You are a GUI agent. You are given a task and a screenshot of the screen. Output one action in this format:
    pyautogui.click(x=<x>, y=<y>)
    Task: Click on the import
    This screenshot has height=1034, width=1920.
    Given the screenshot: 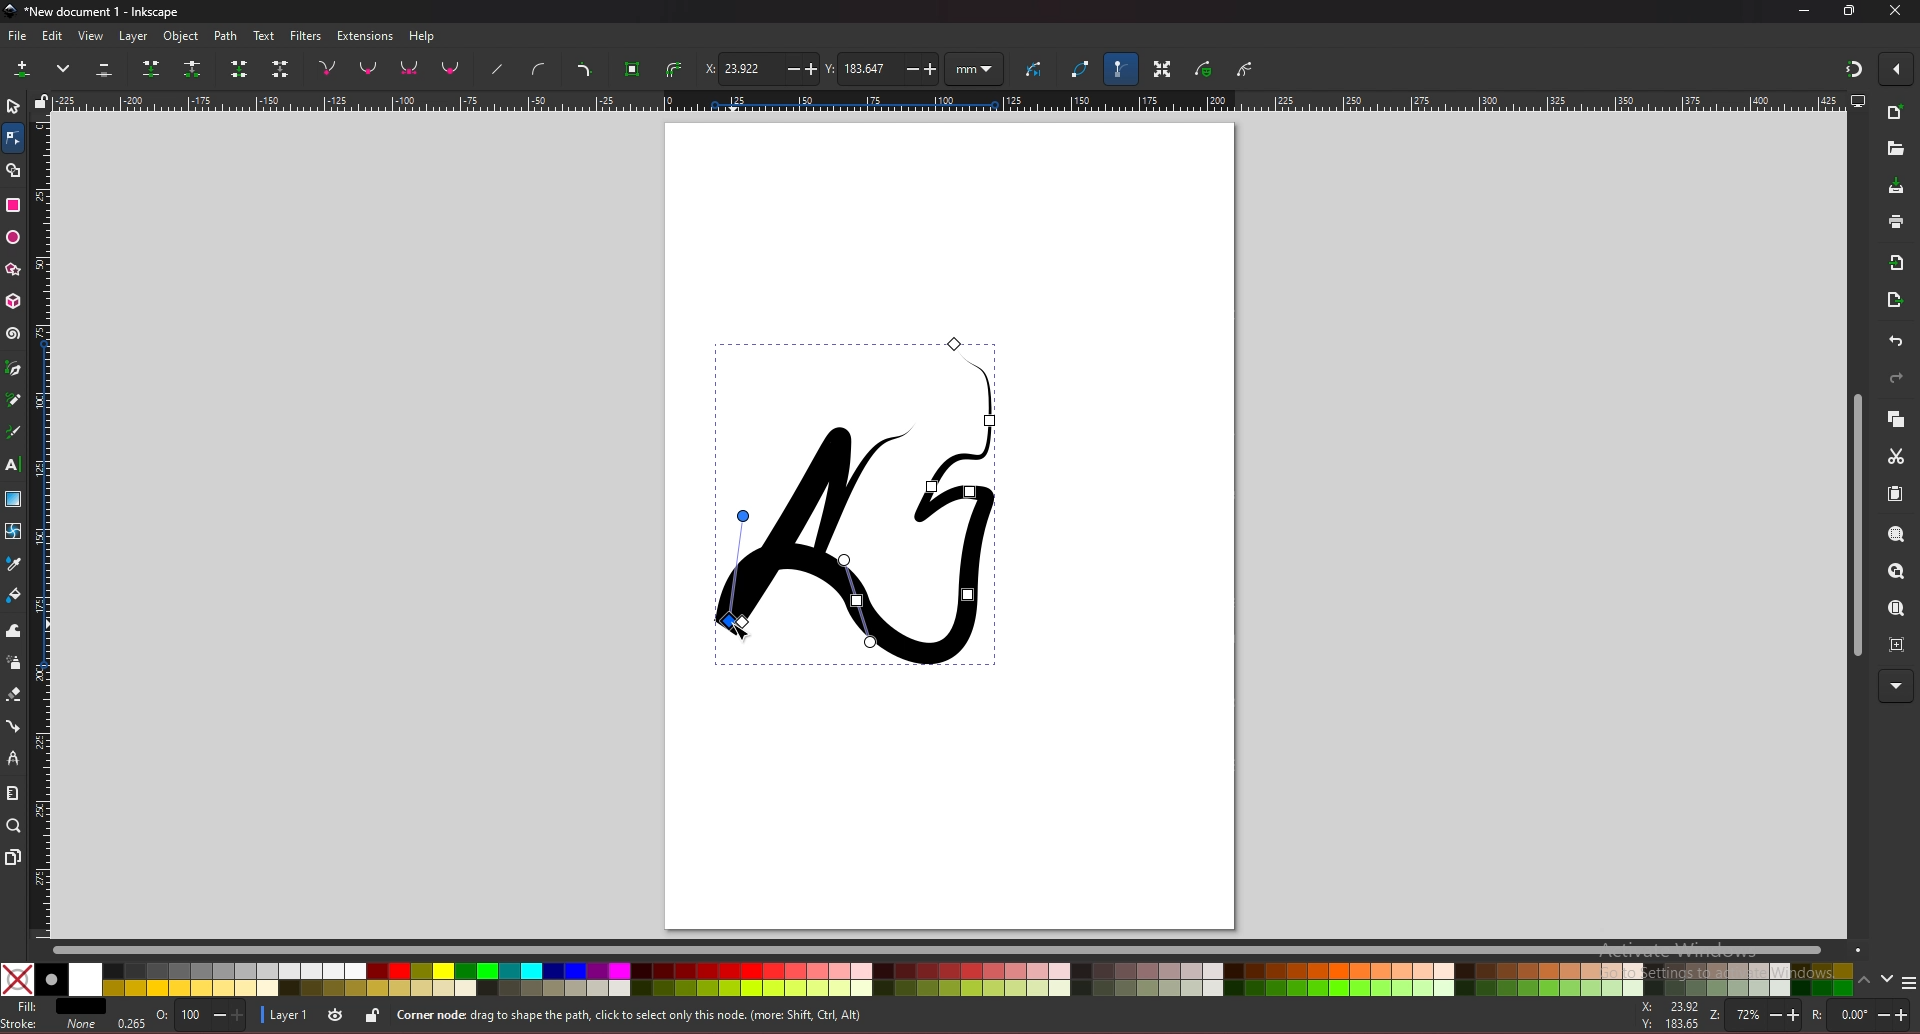 What is the action you would take?
    pyautogui.click(x=1897, y=263)
    